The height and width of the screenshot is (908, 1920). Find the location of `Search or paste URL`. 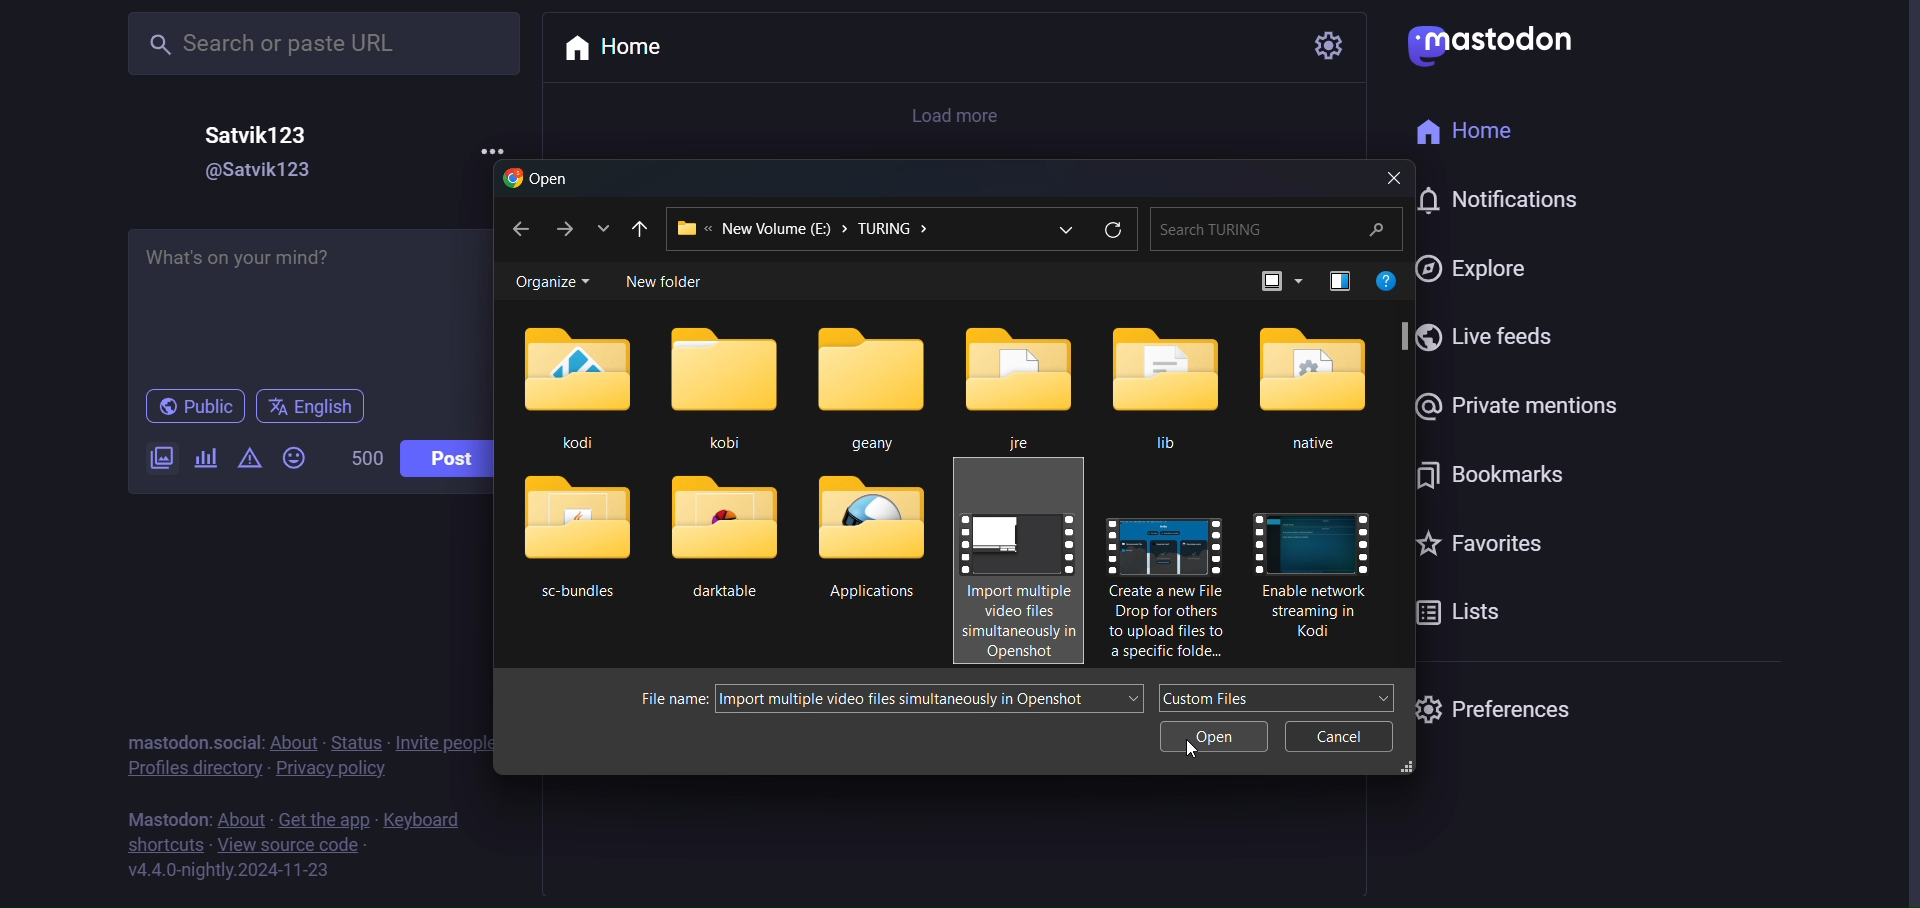

Search or paste URL is located at coordinates (322, 43).